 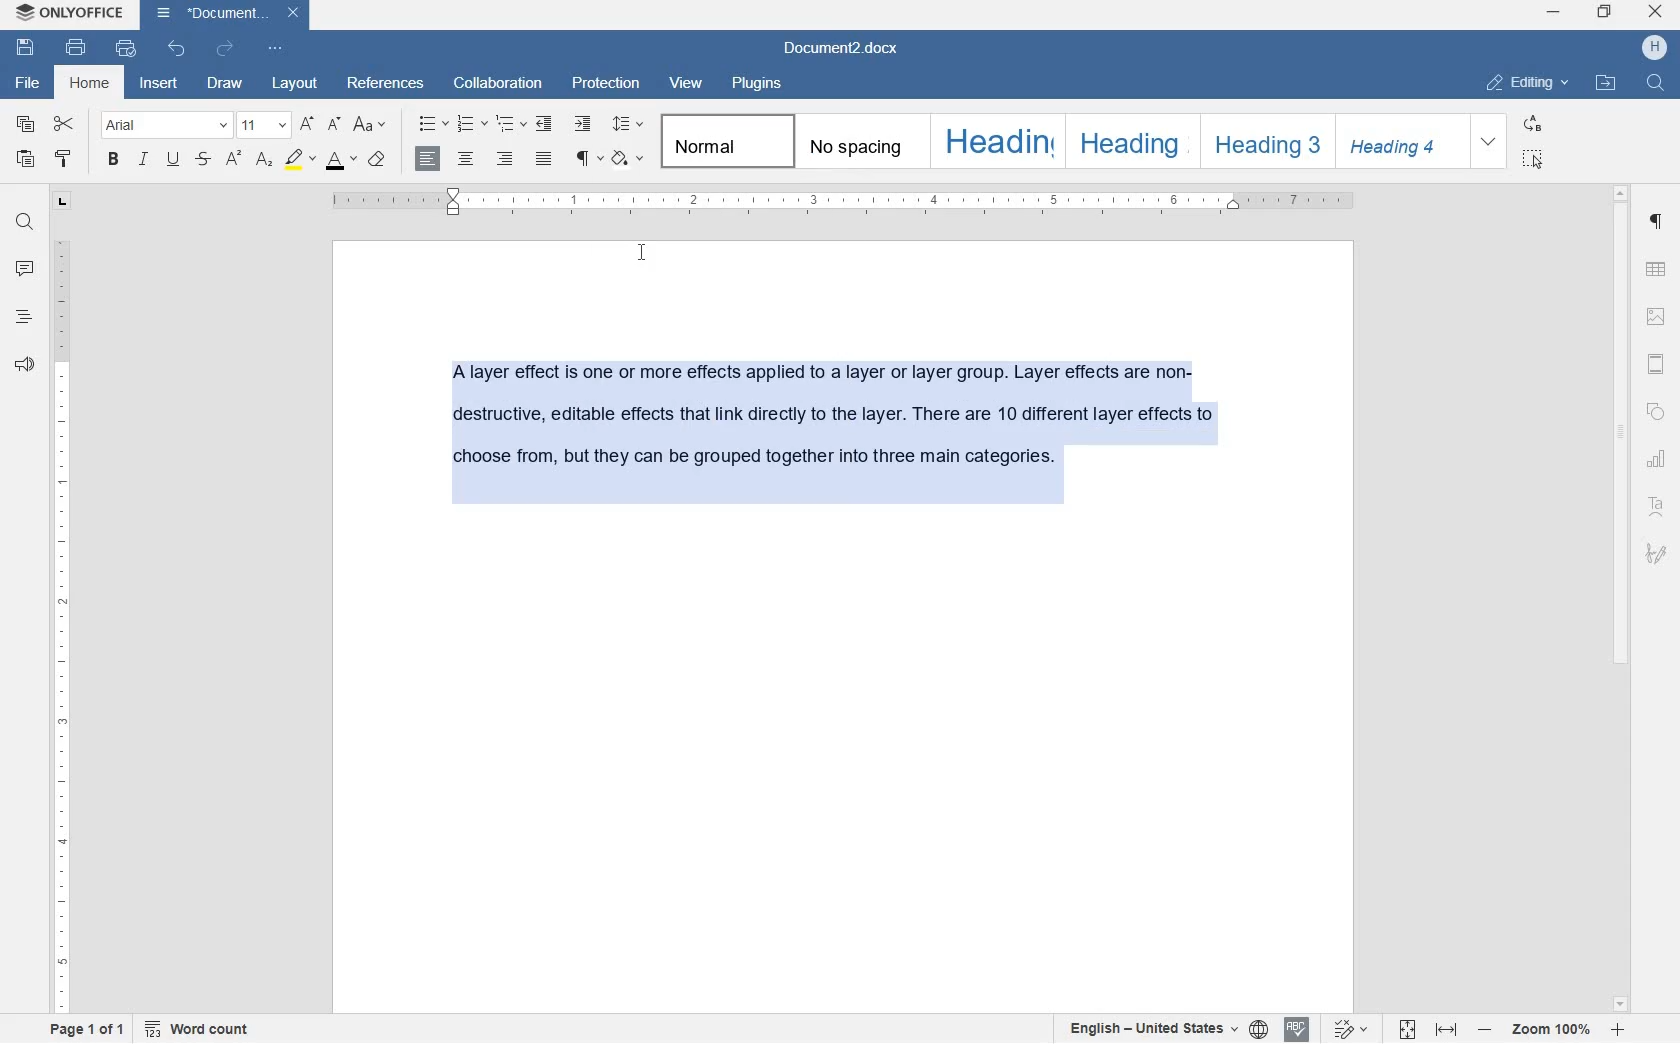 I want to click on scrollbar, so click(x=1624, y=597).